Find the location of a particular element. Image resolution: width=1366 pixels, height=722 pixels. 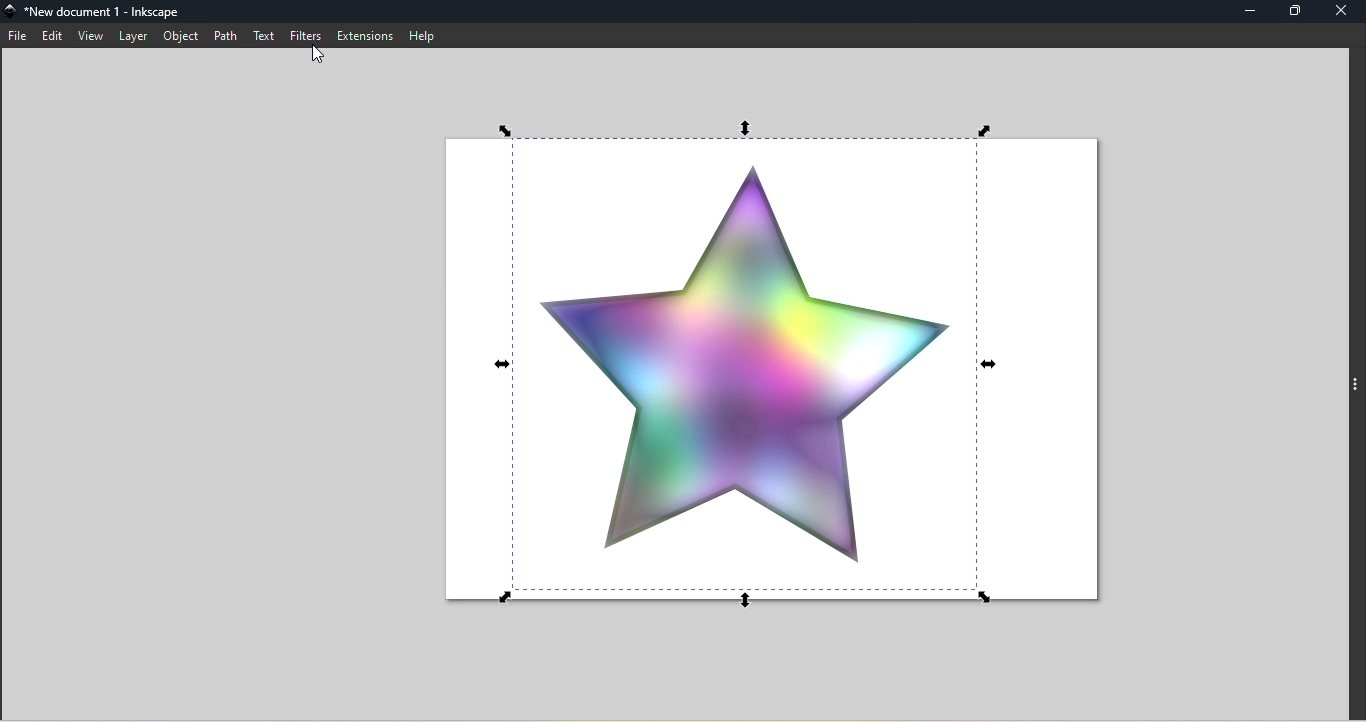

File name is located at coordinates (96, 12).